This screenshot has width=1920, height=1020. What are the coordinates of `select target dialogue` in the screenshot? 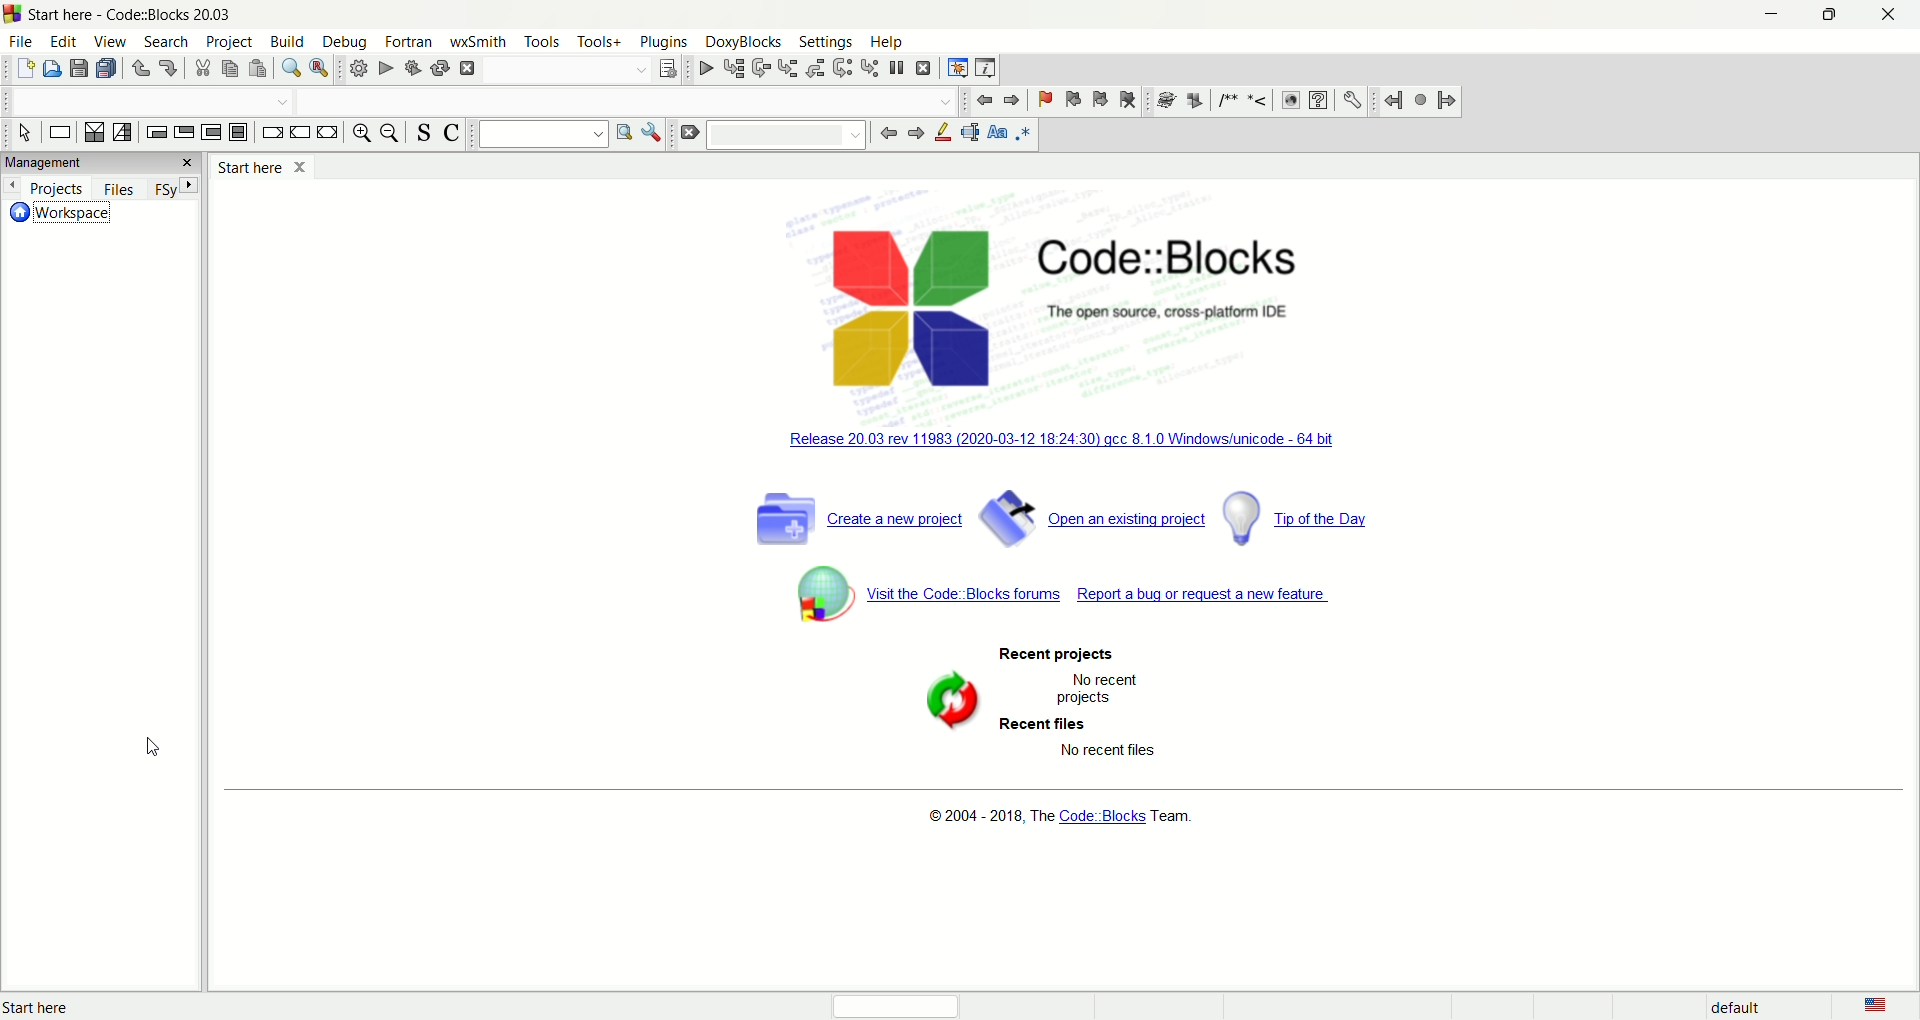 It's located at (669, 68).